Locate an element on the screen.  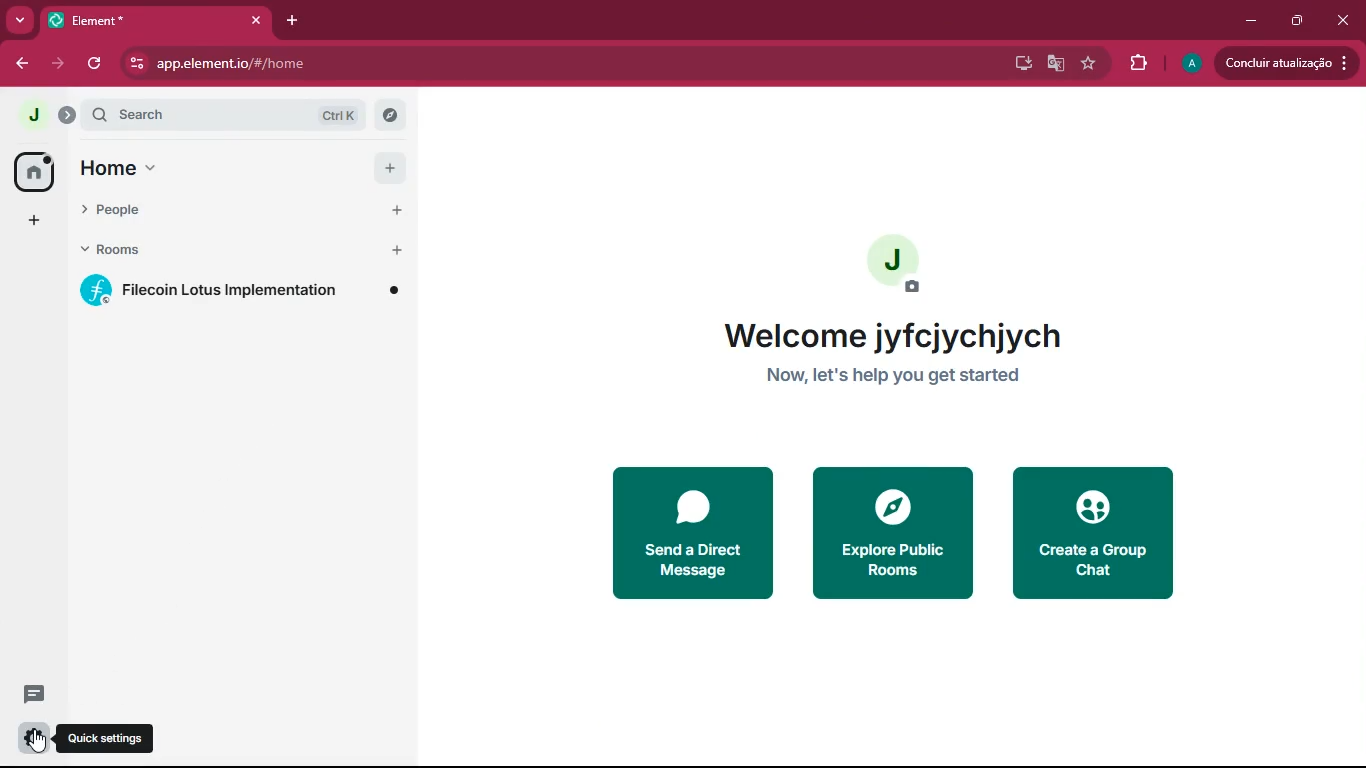
people is located at coordinates (220, 208).